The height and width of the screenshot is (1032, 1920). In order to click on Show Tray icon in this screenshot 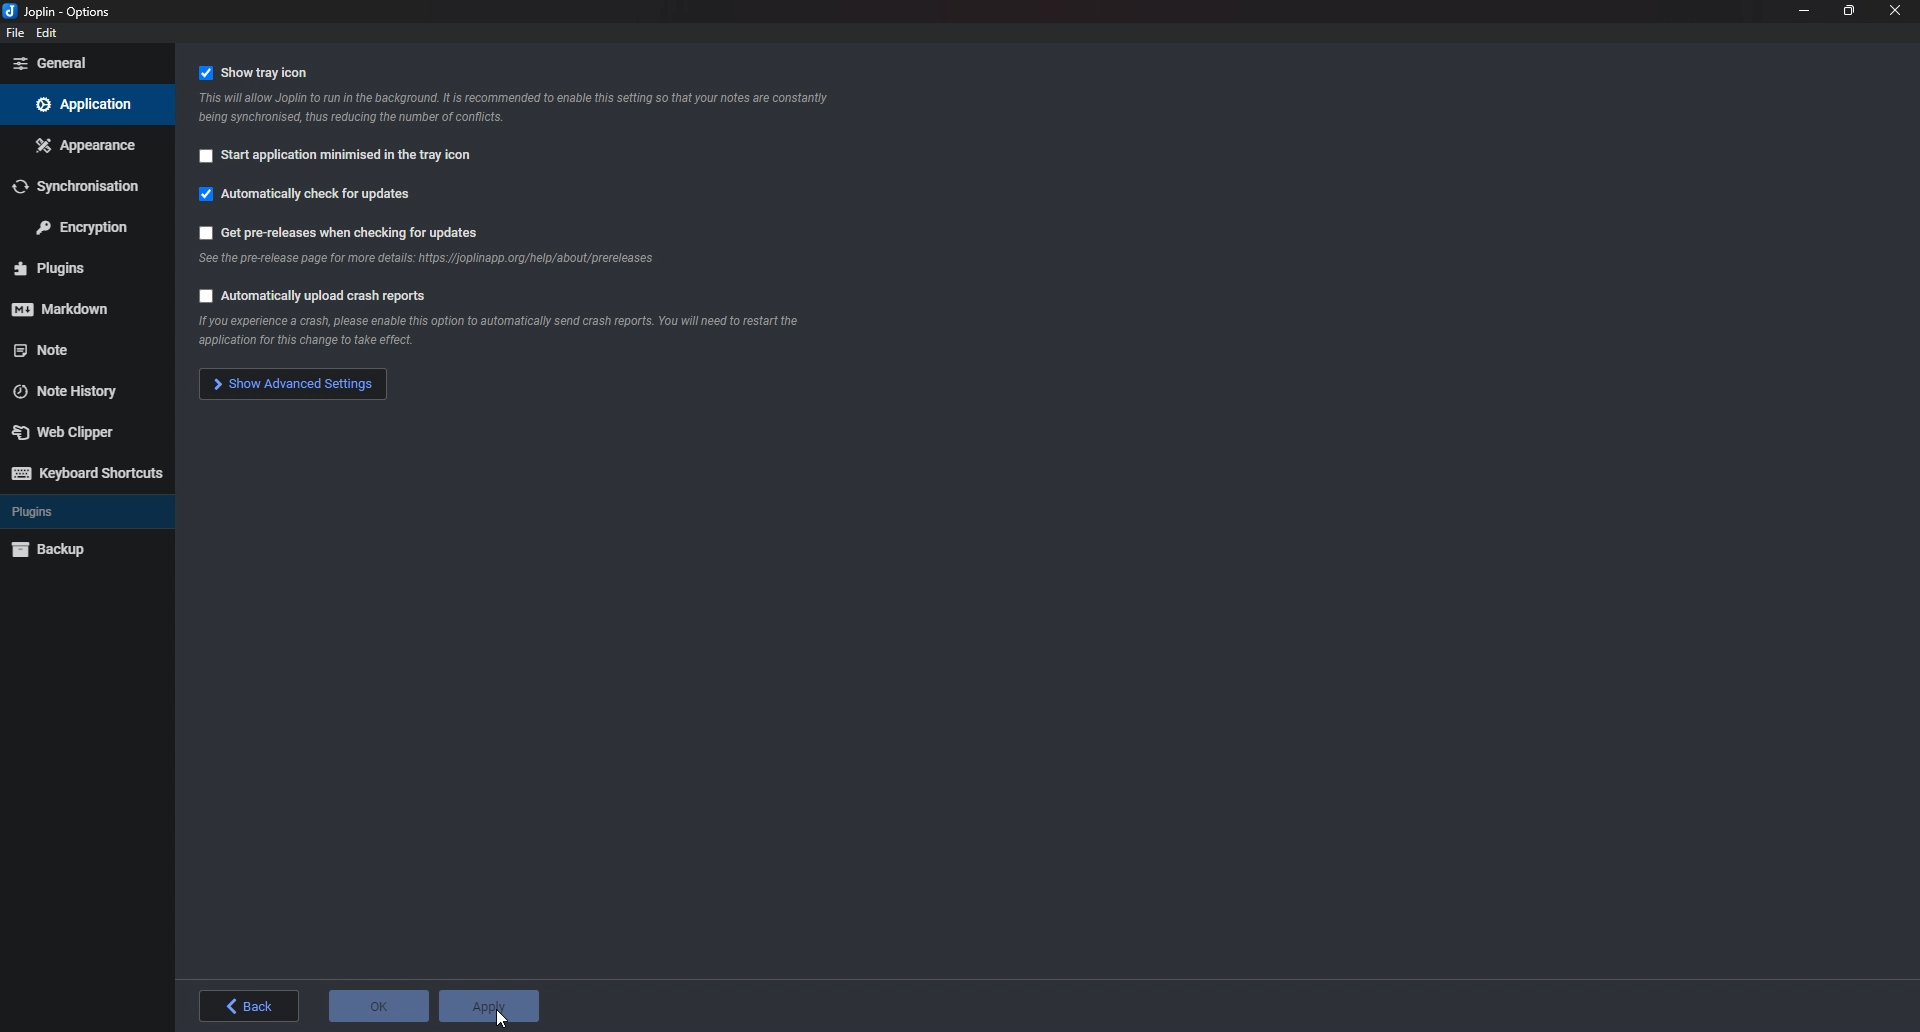, I will do `click(266, 72)`.